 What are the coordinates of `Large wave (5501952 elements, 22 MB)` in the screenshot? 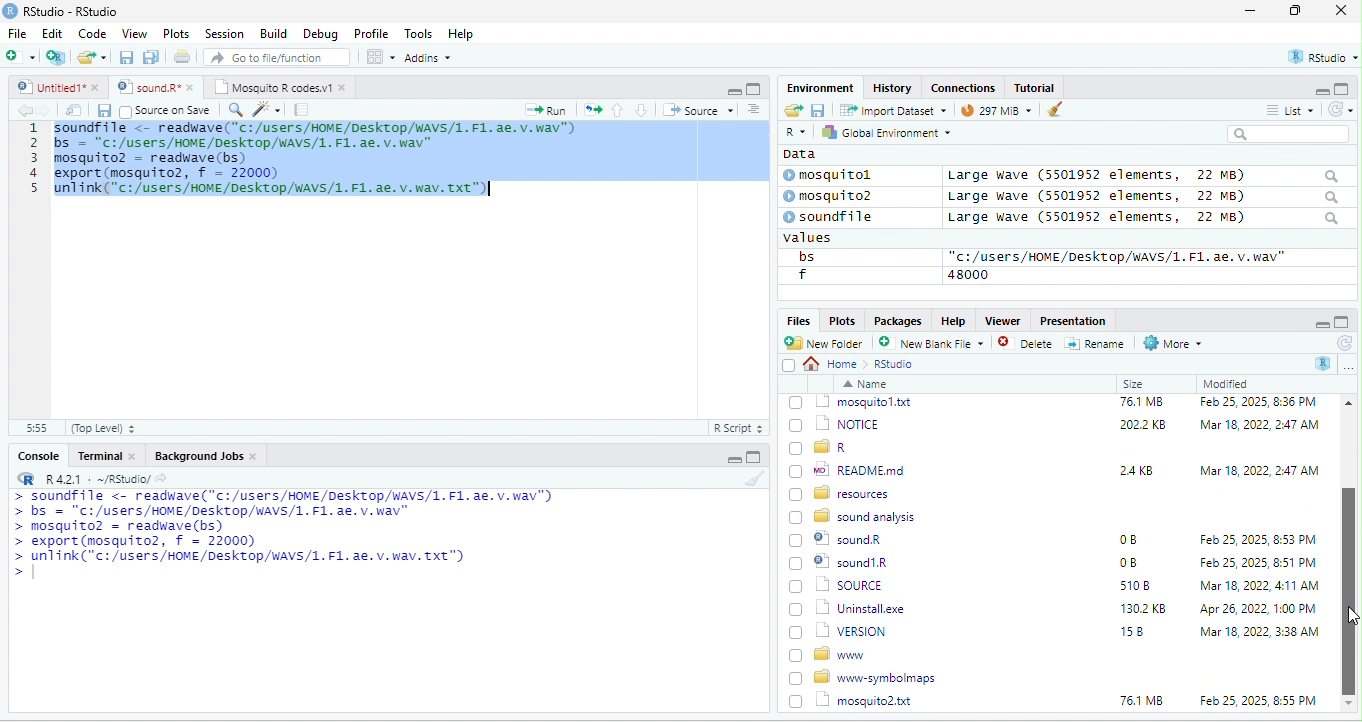 It's located at (1142, 175).